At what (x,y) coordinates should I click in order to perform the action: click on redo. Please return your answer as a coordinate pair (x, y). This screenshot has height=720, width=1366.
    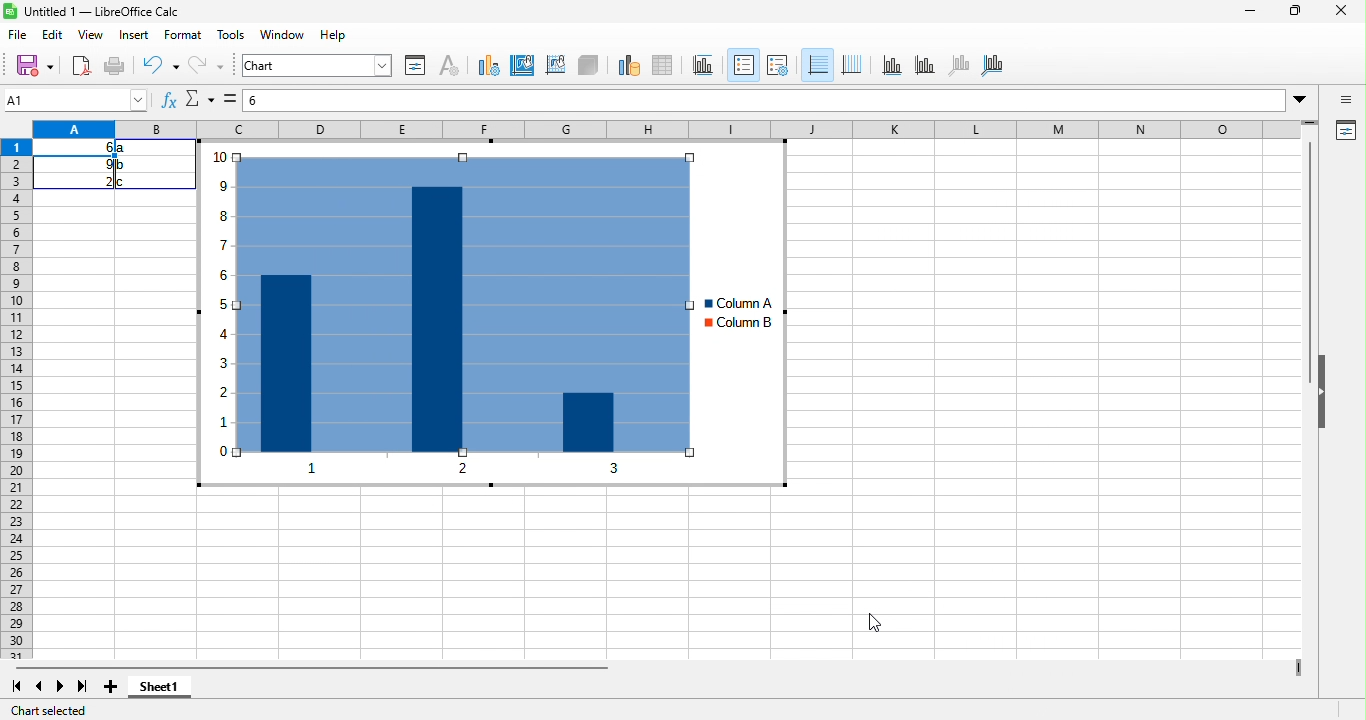
    Looking at the image, I should click on (205, 65).